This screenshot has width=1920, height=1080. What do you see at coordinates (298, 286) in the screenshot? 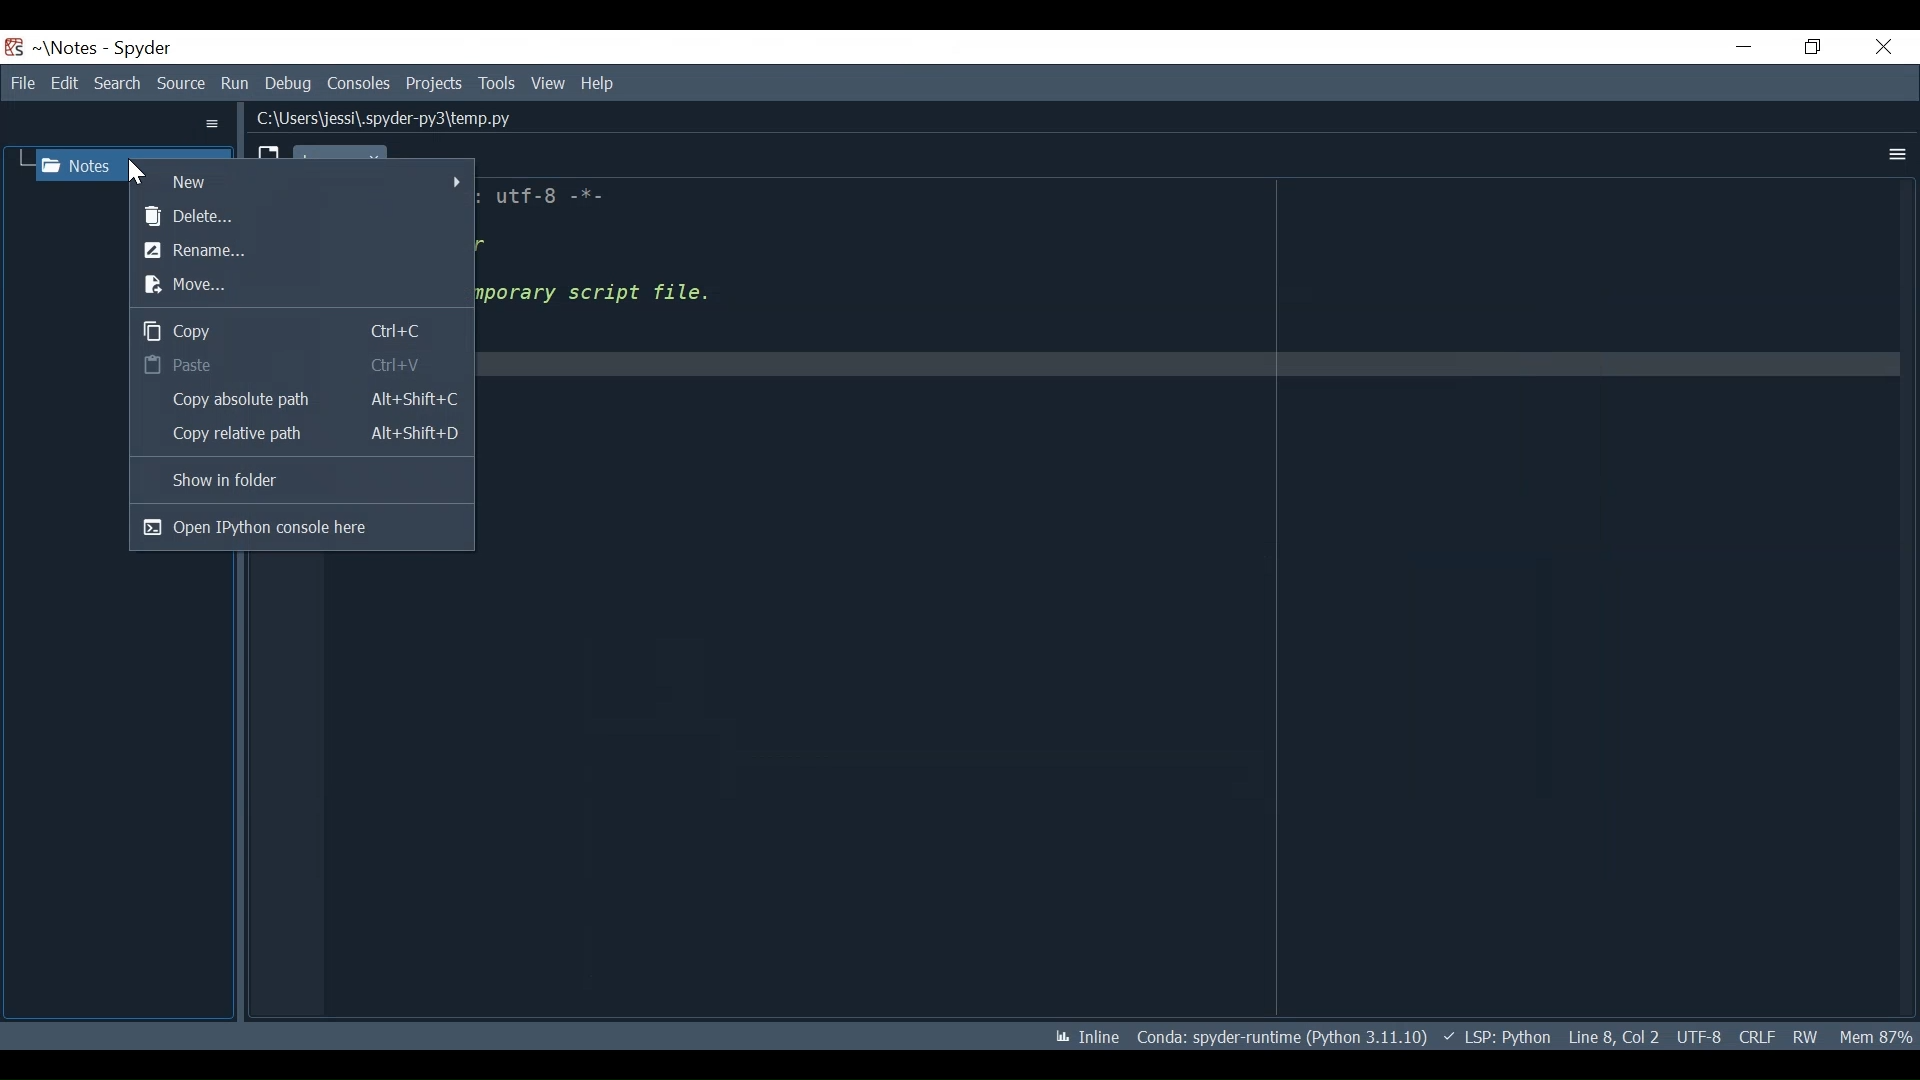
I see `Move` at bounding box center [298, 286].